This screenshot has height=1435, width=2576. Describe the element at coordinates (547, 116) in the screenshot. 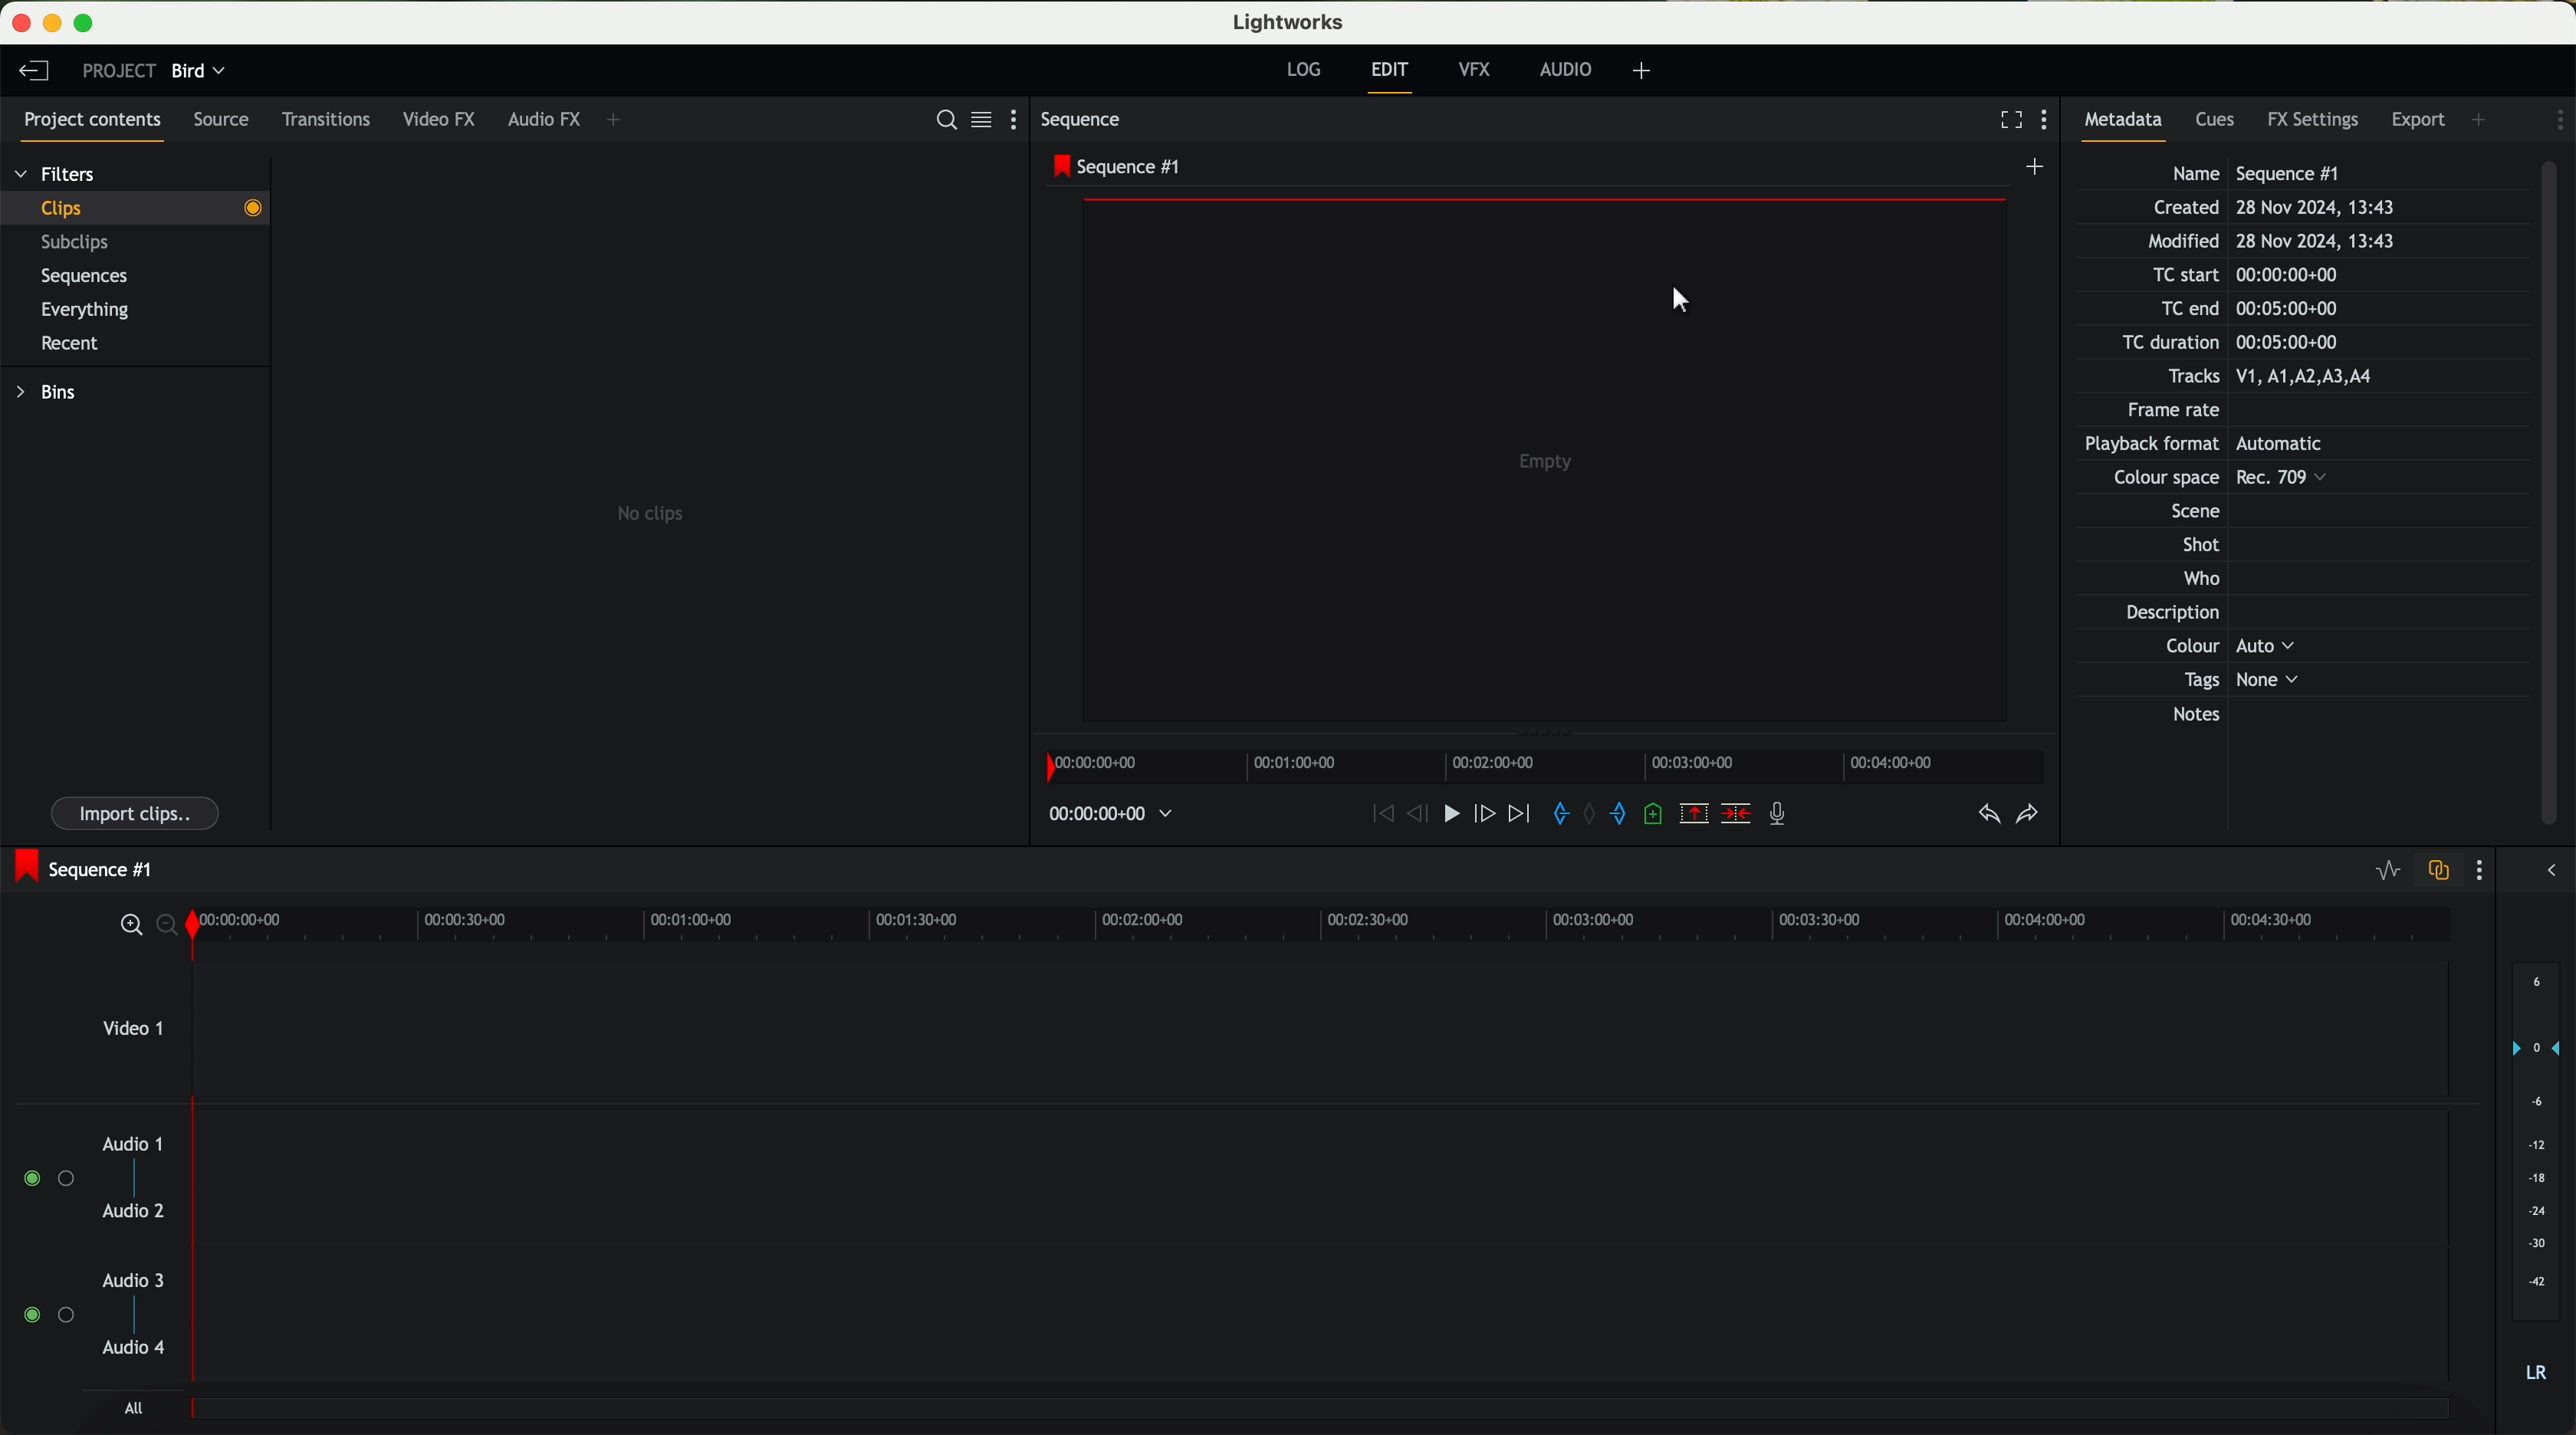

I see `audio FX` at that location.